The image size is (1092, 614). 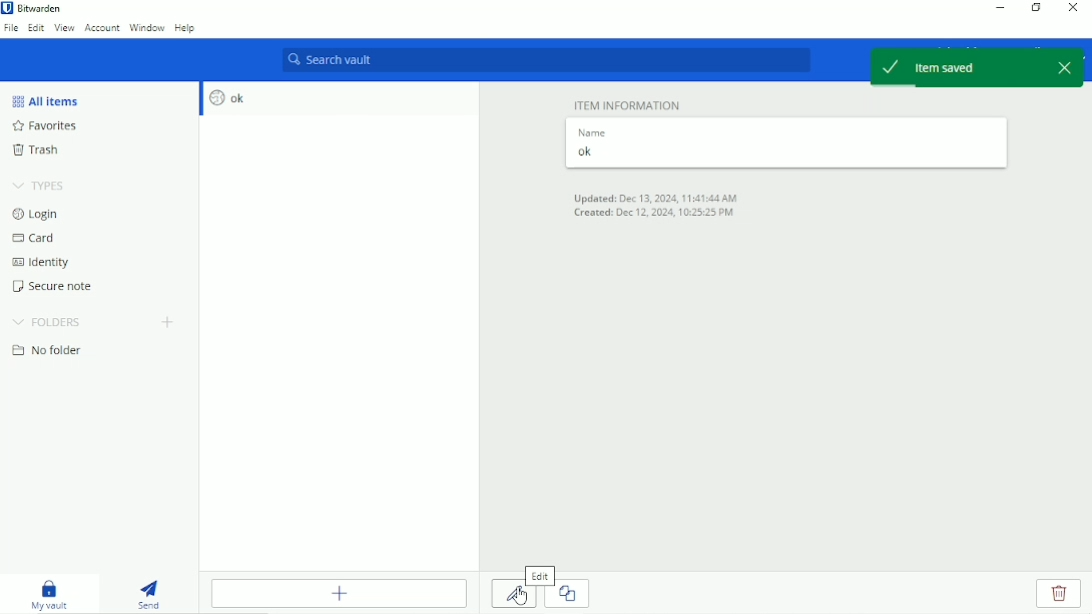 I want to click on Clone, so click(x=575, y=593).